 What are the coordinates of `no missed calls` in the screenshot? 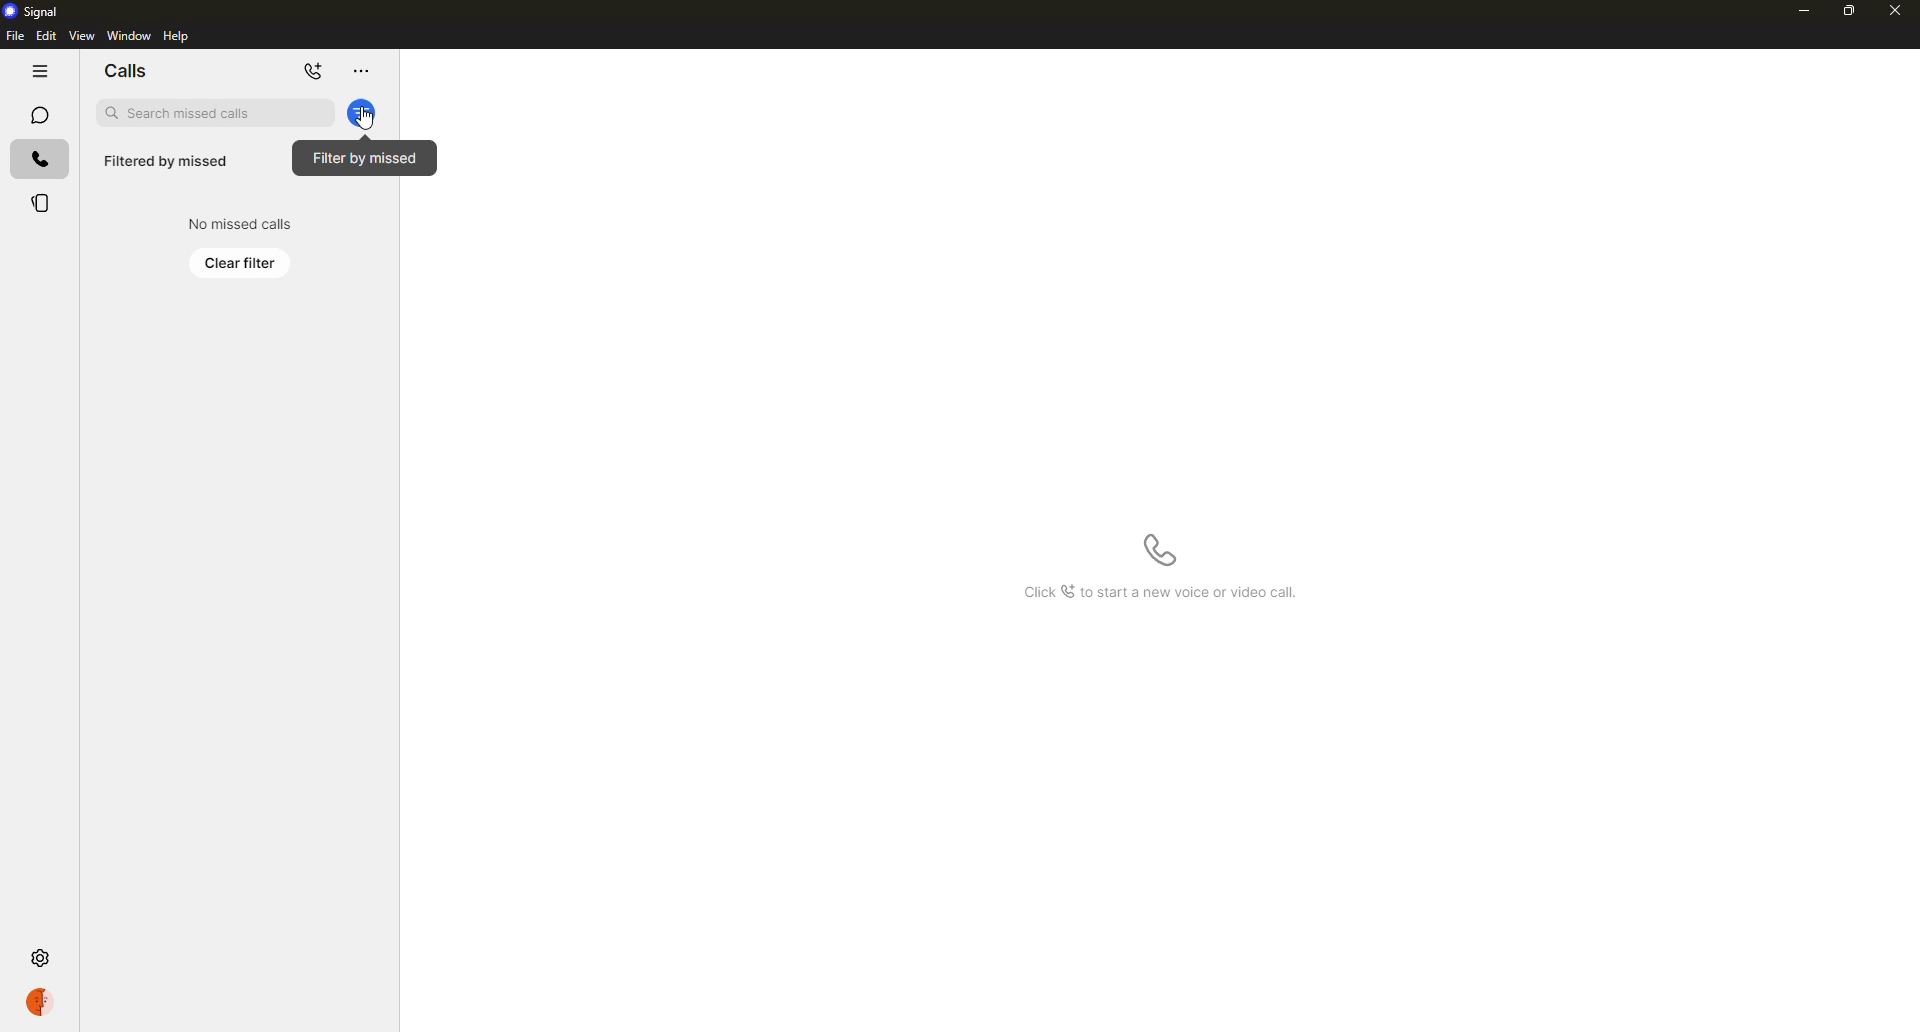 It's located at (238, 223).